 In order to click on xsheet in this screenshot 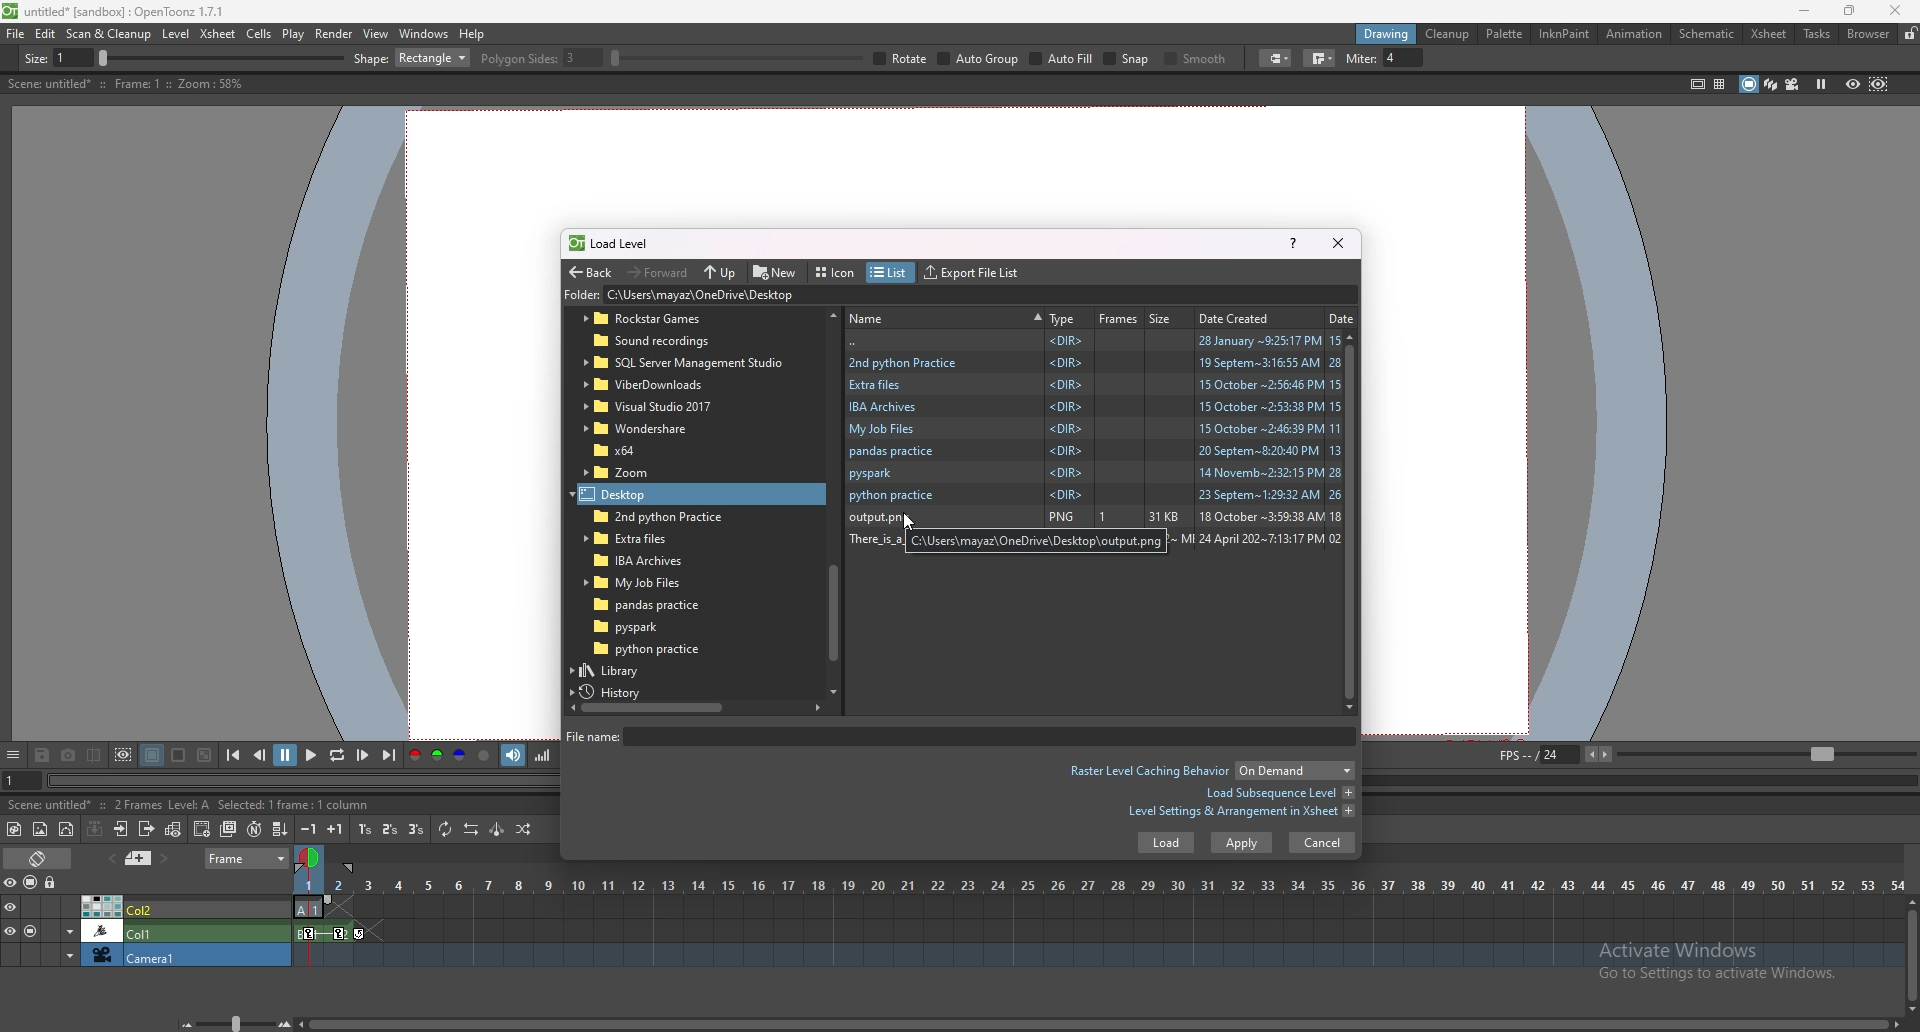, I will do `click(1769, 34)`.